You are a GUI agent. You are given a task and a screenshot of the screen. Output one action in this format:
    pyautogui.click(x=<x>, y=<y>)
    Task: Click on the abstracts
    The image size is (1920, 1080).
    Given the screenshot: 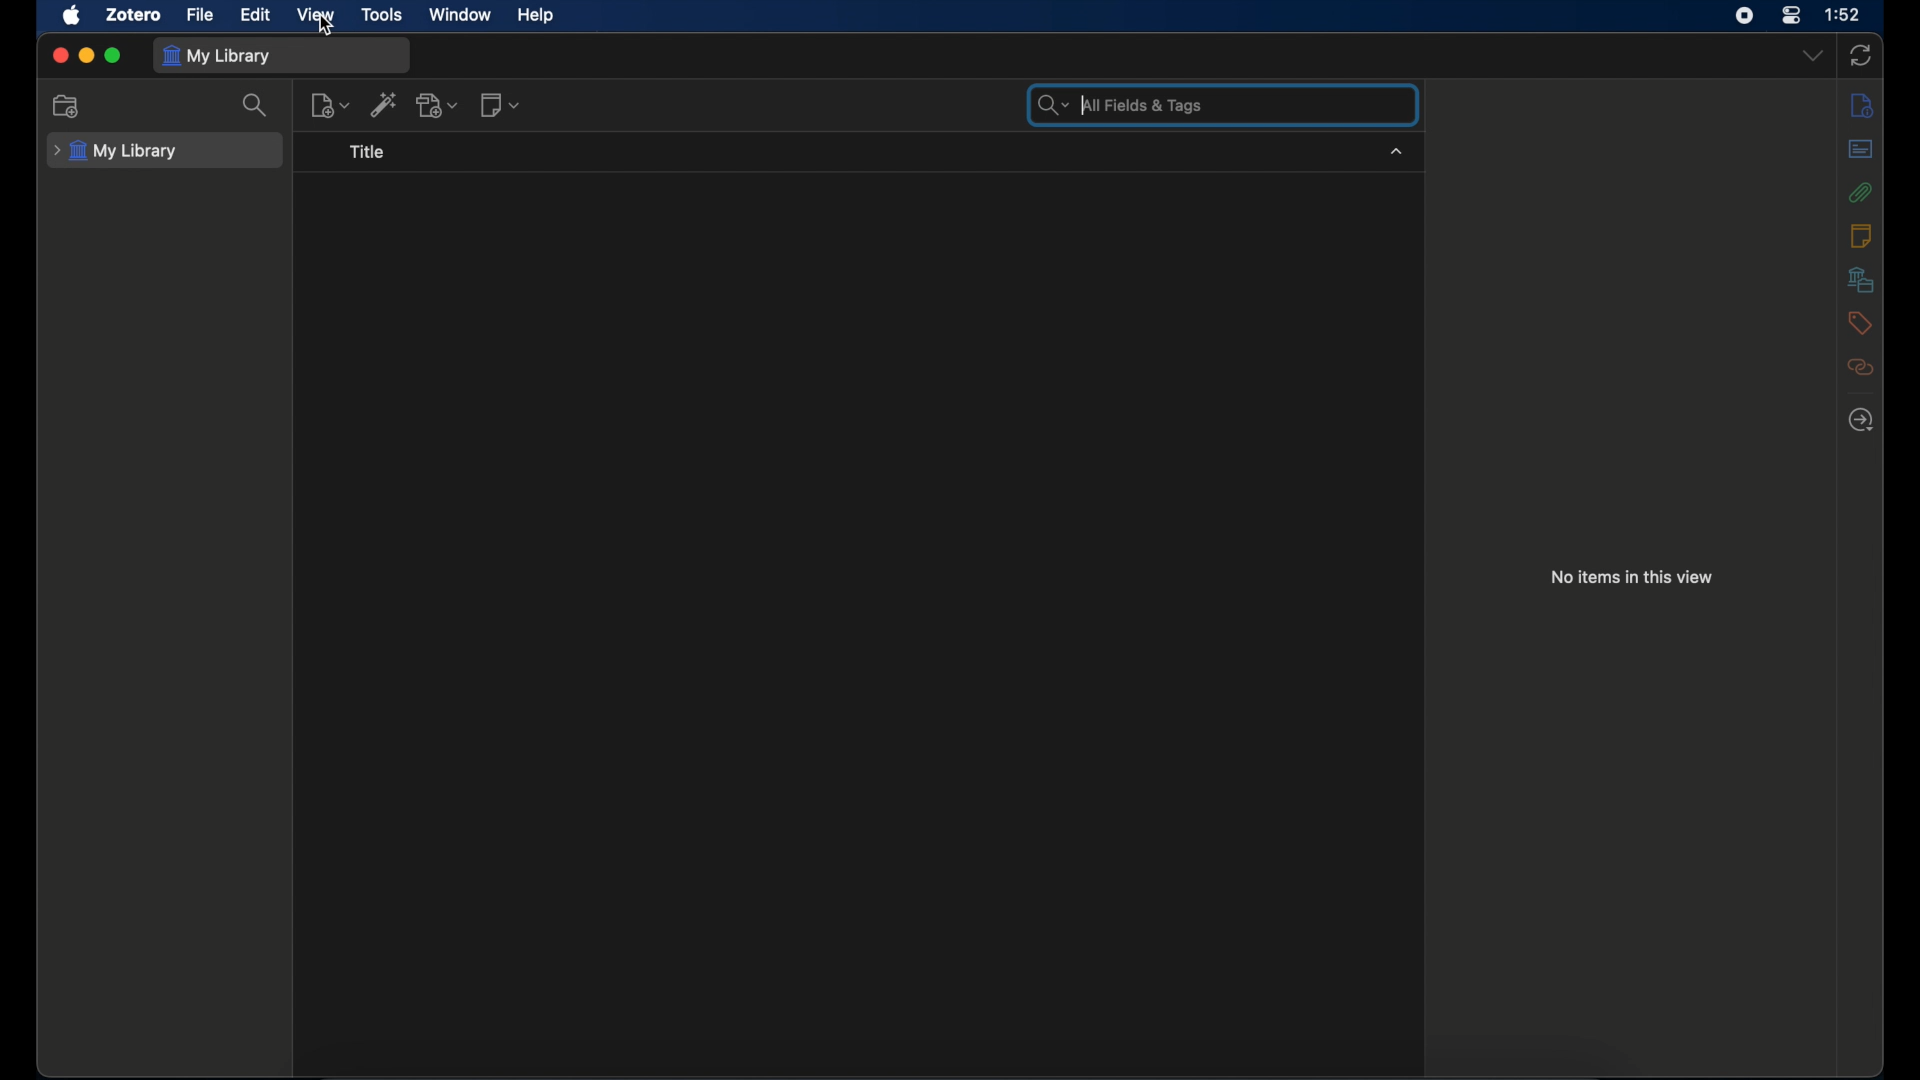 What is the action you would take?
    pyautogui.click(x=1861, y=148)
    